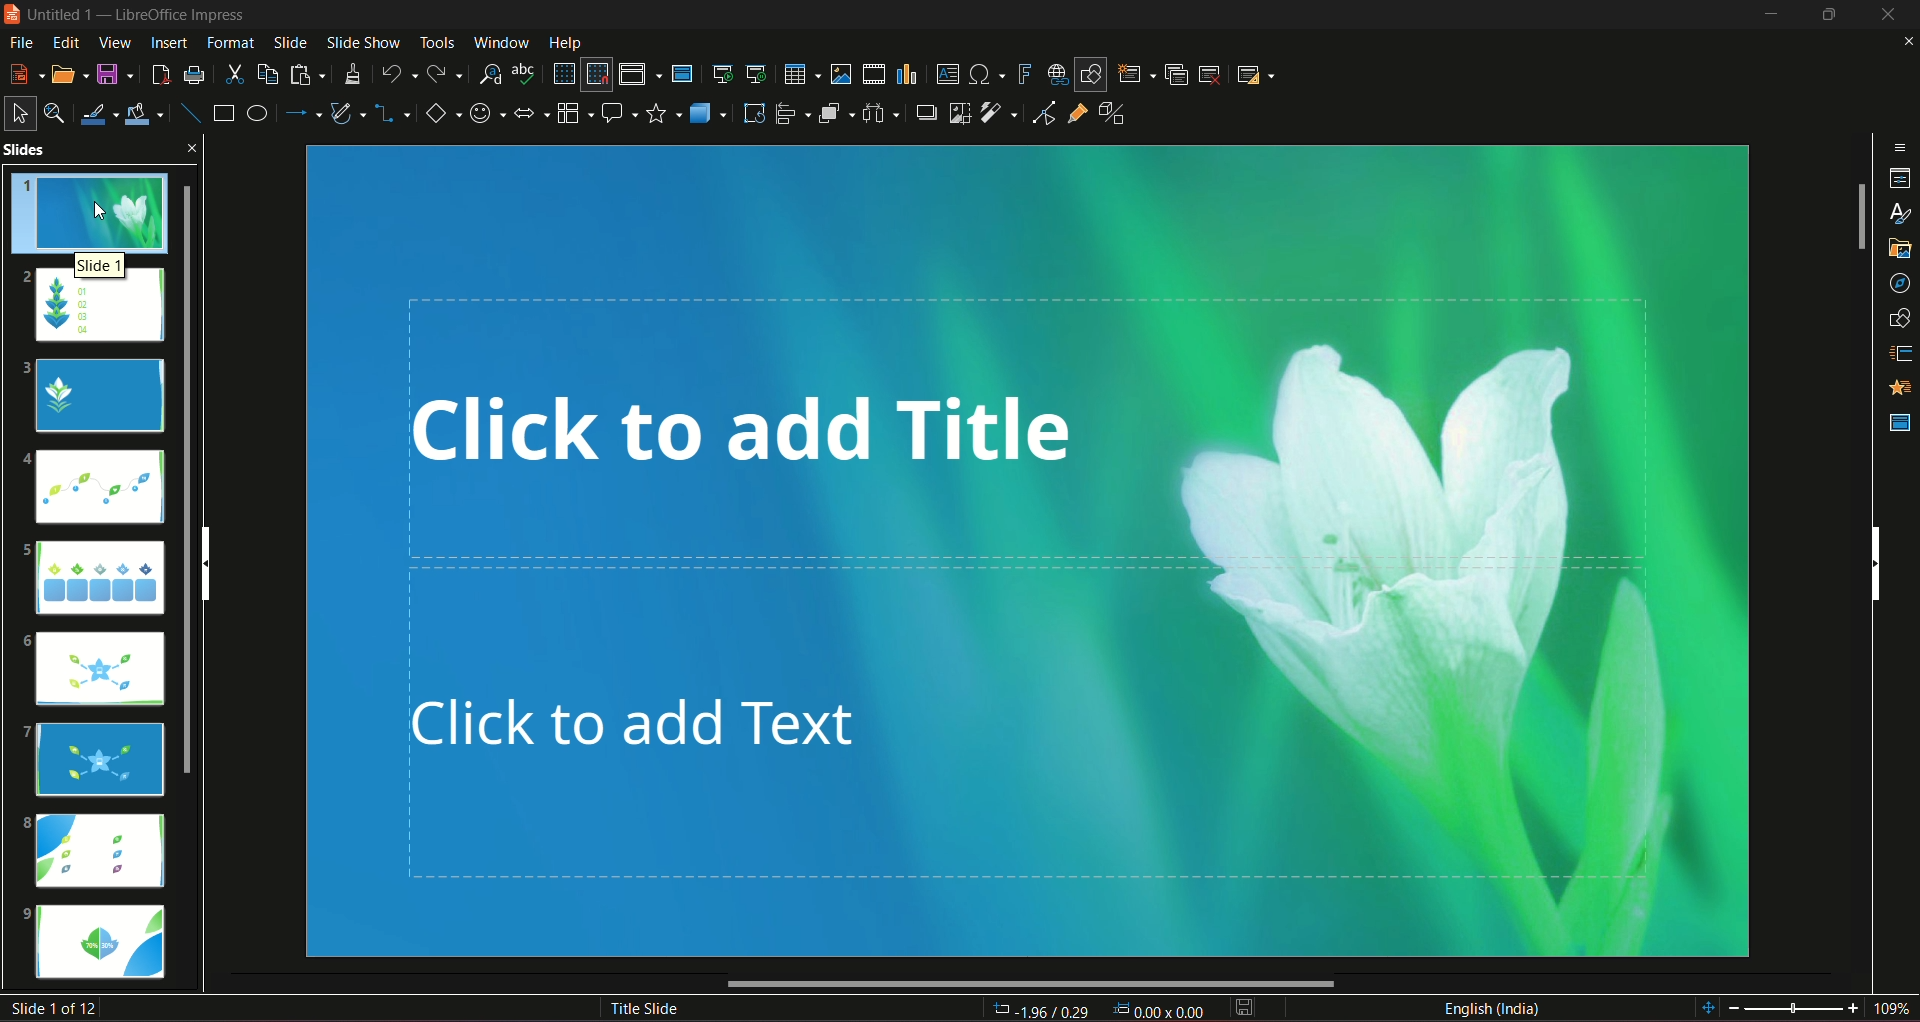  I want to click on slide 5, so click(93, 575).